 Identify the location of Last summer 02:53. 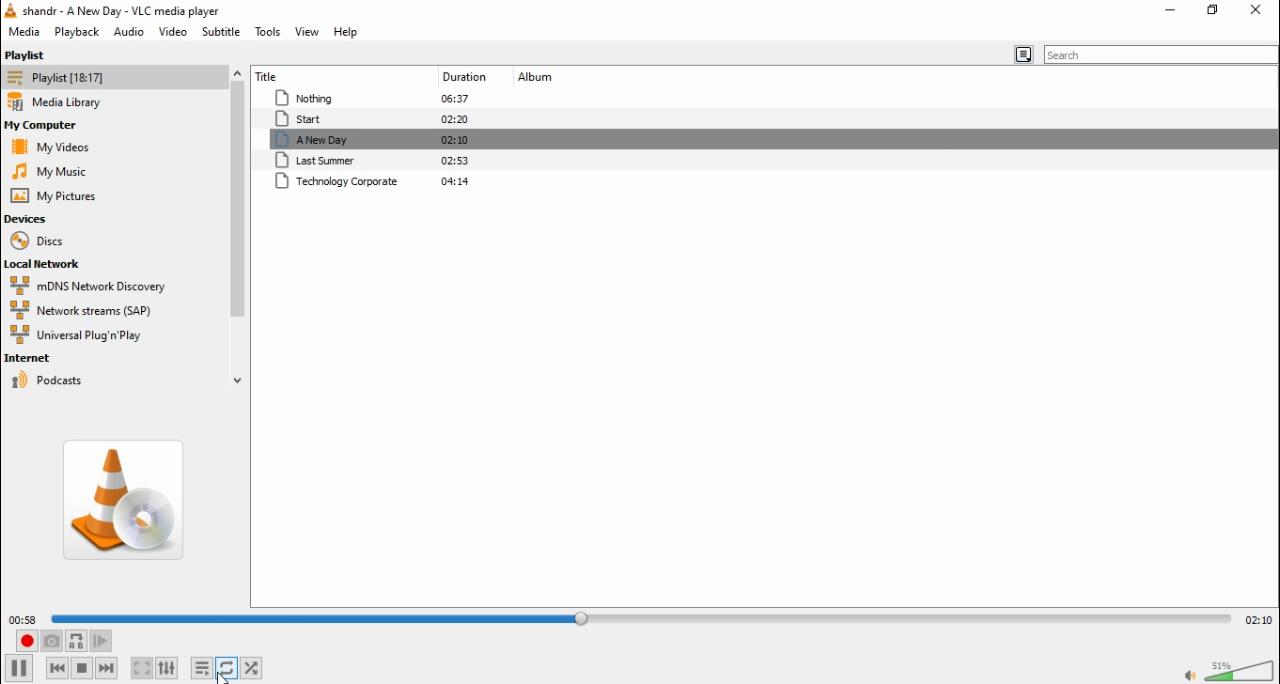
(378, 161).